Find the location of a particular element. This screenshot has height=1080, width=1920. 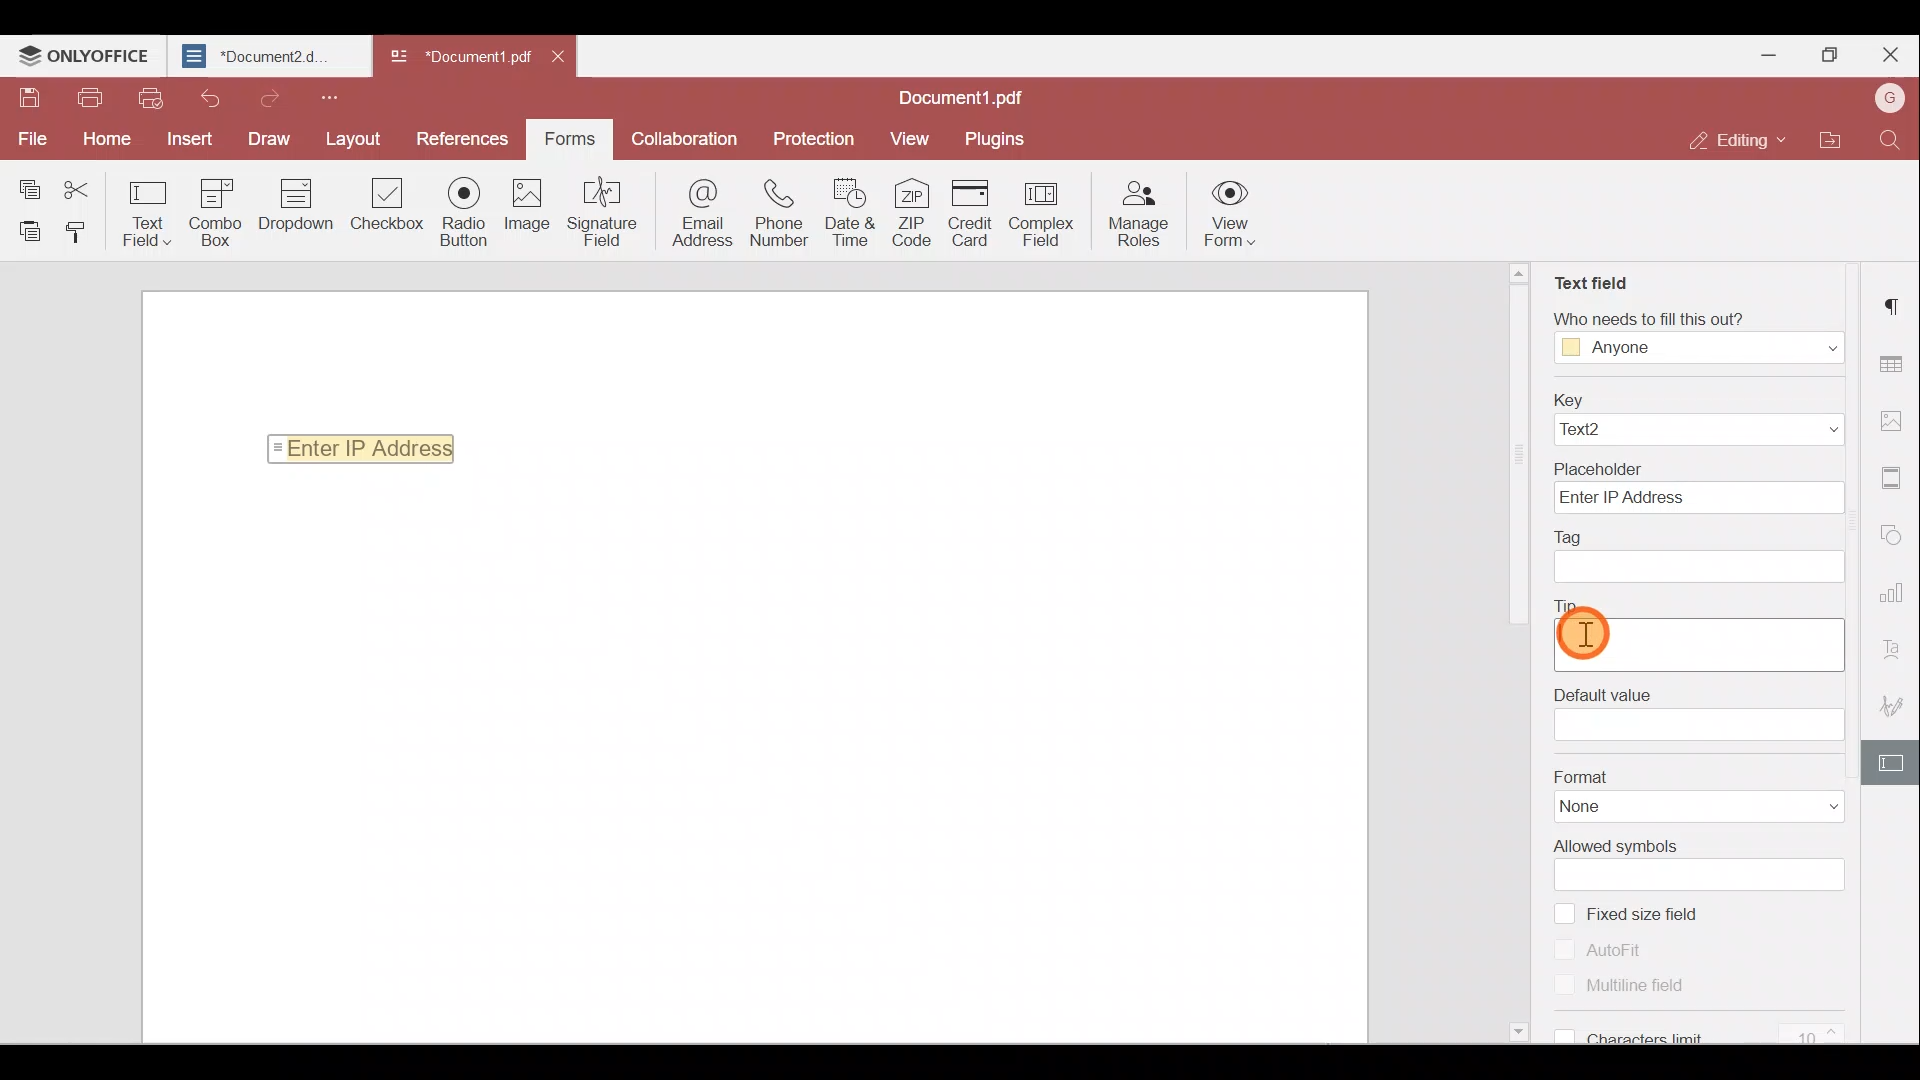

View form is located at coordinates (1234, 217).